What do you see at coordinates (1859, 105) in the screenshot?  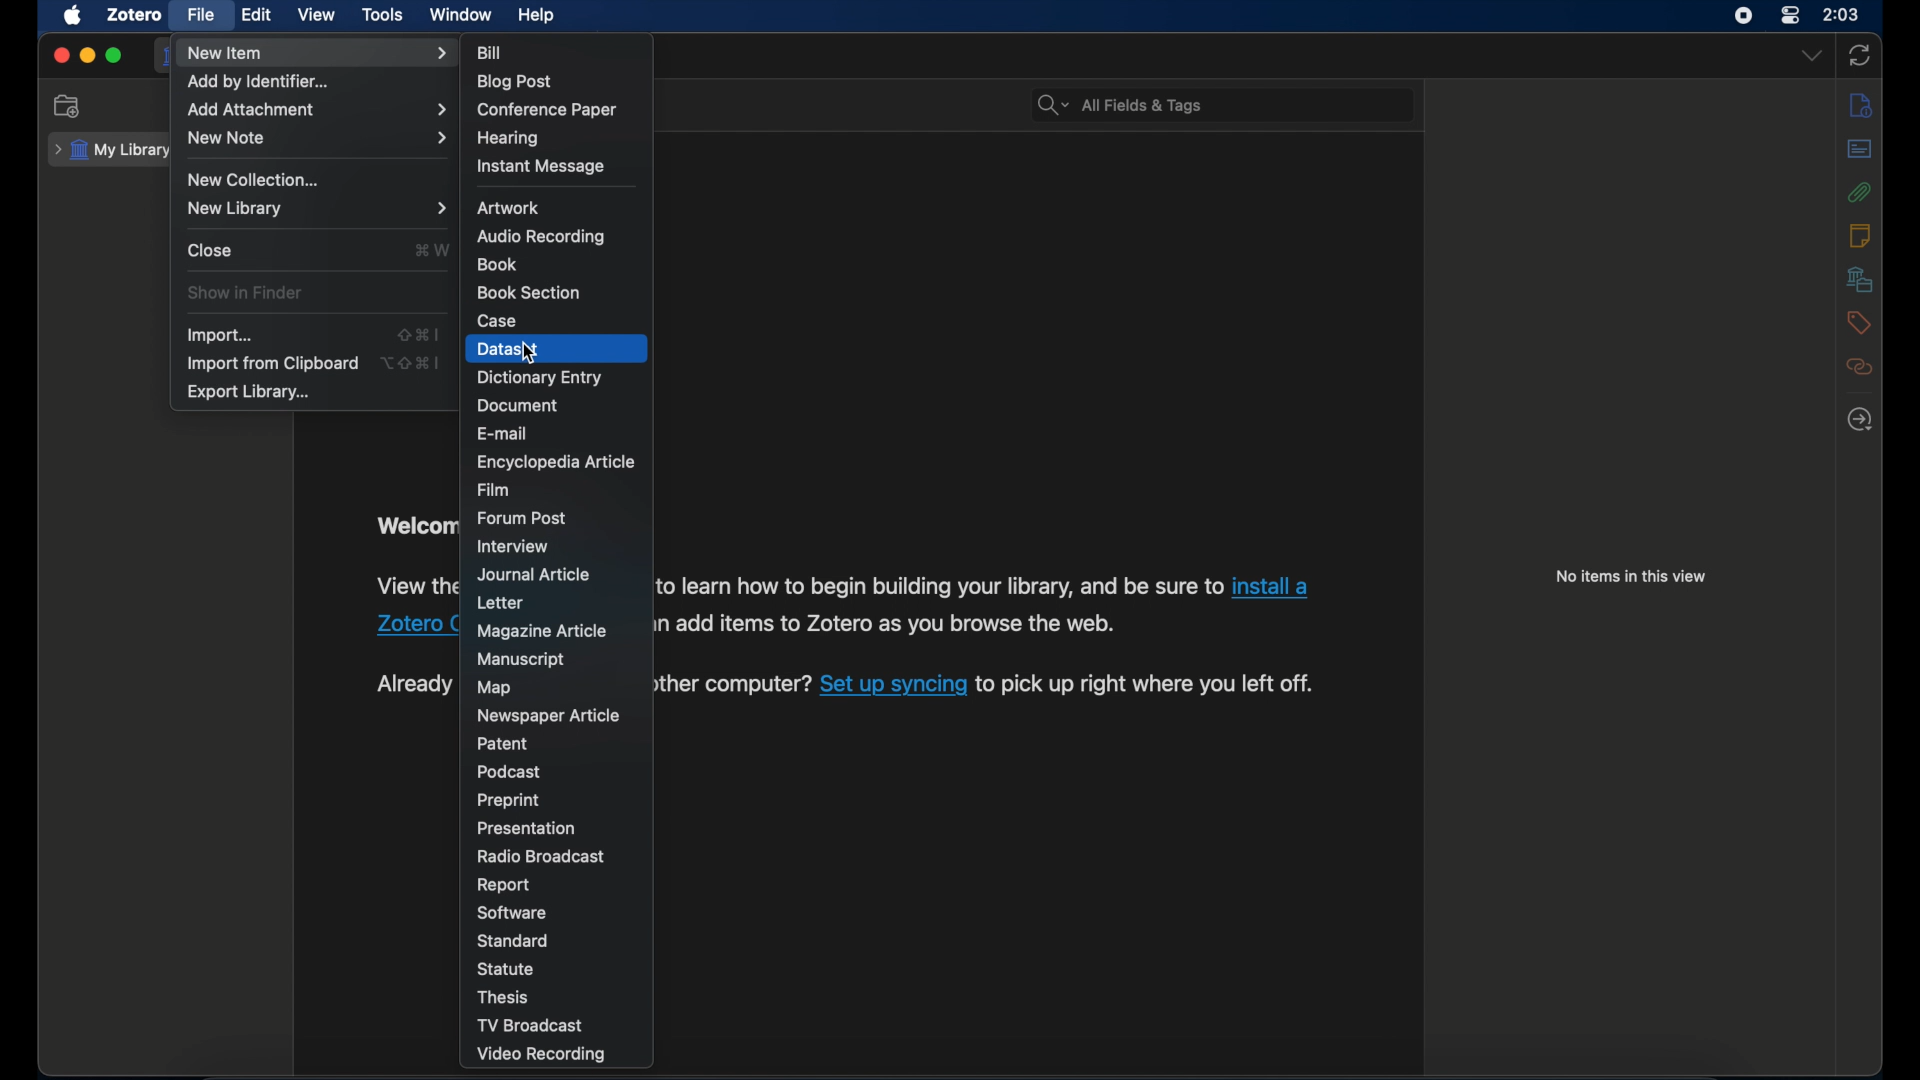 I see `info` at bounding box center [1859, 105].